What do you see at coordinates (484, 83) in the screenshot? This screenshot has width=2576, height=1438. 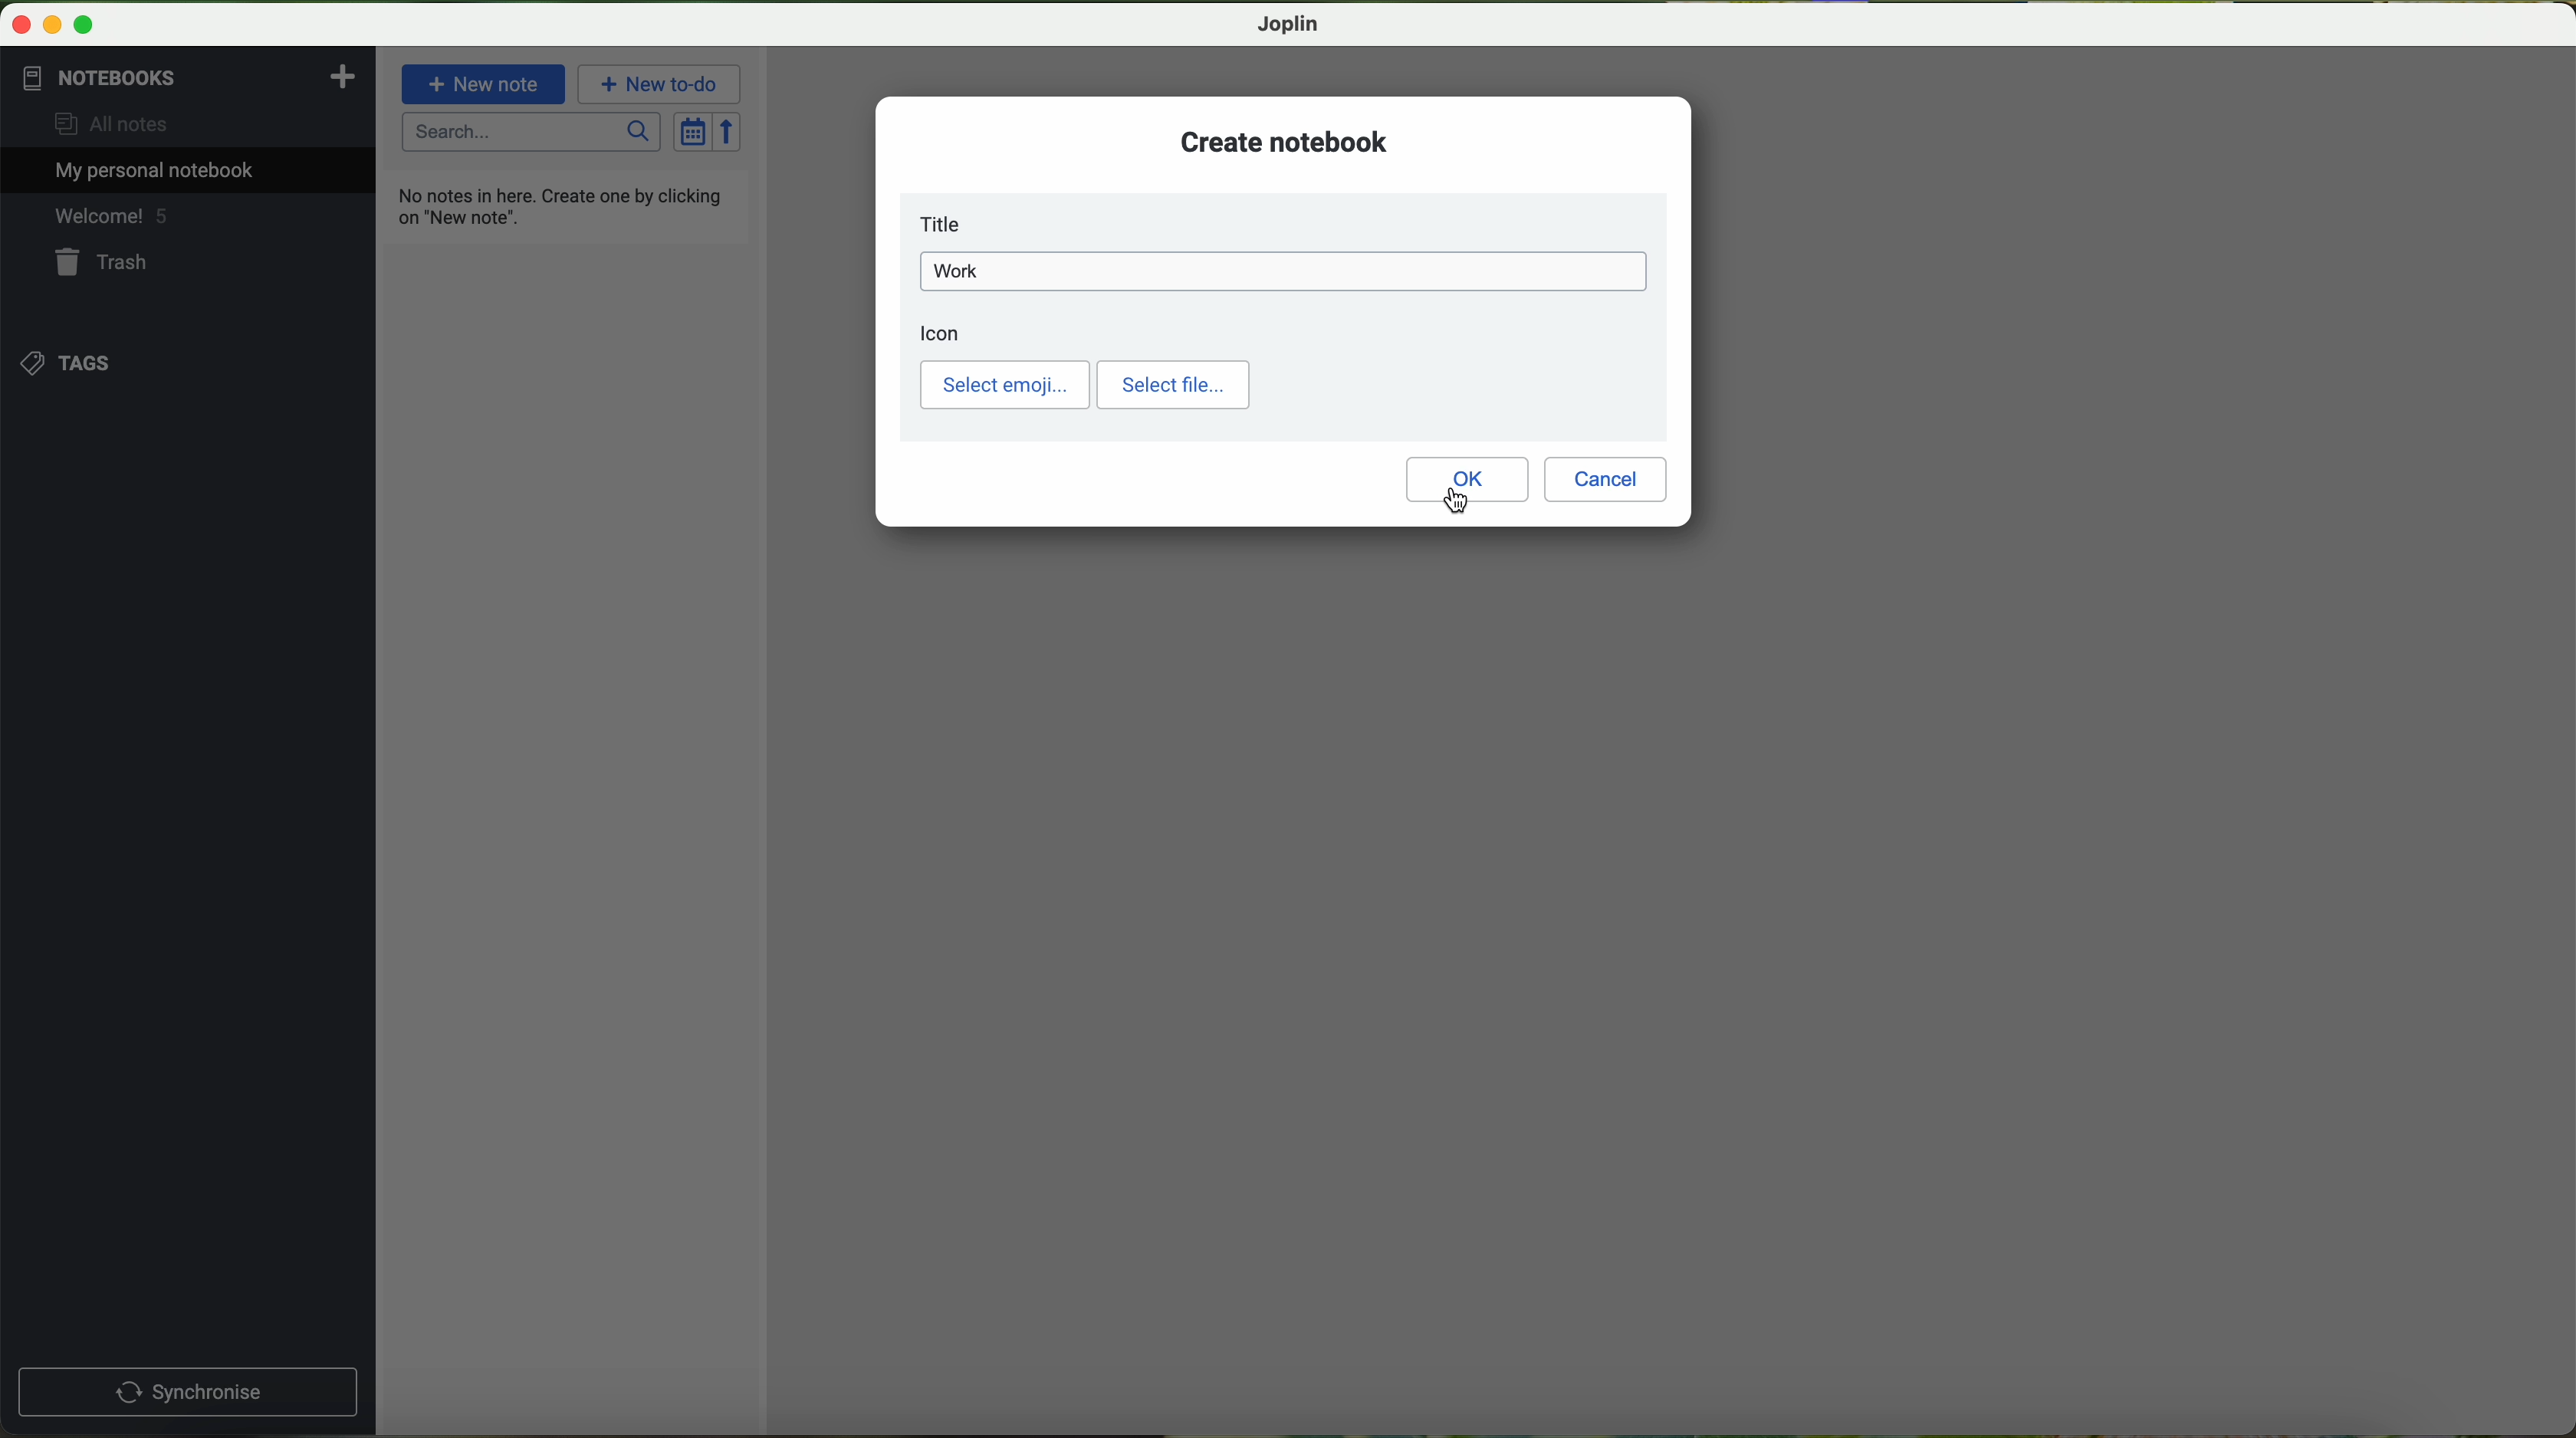 I see `new note button` at bounding box center [484, 83].